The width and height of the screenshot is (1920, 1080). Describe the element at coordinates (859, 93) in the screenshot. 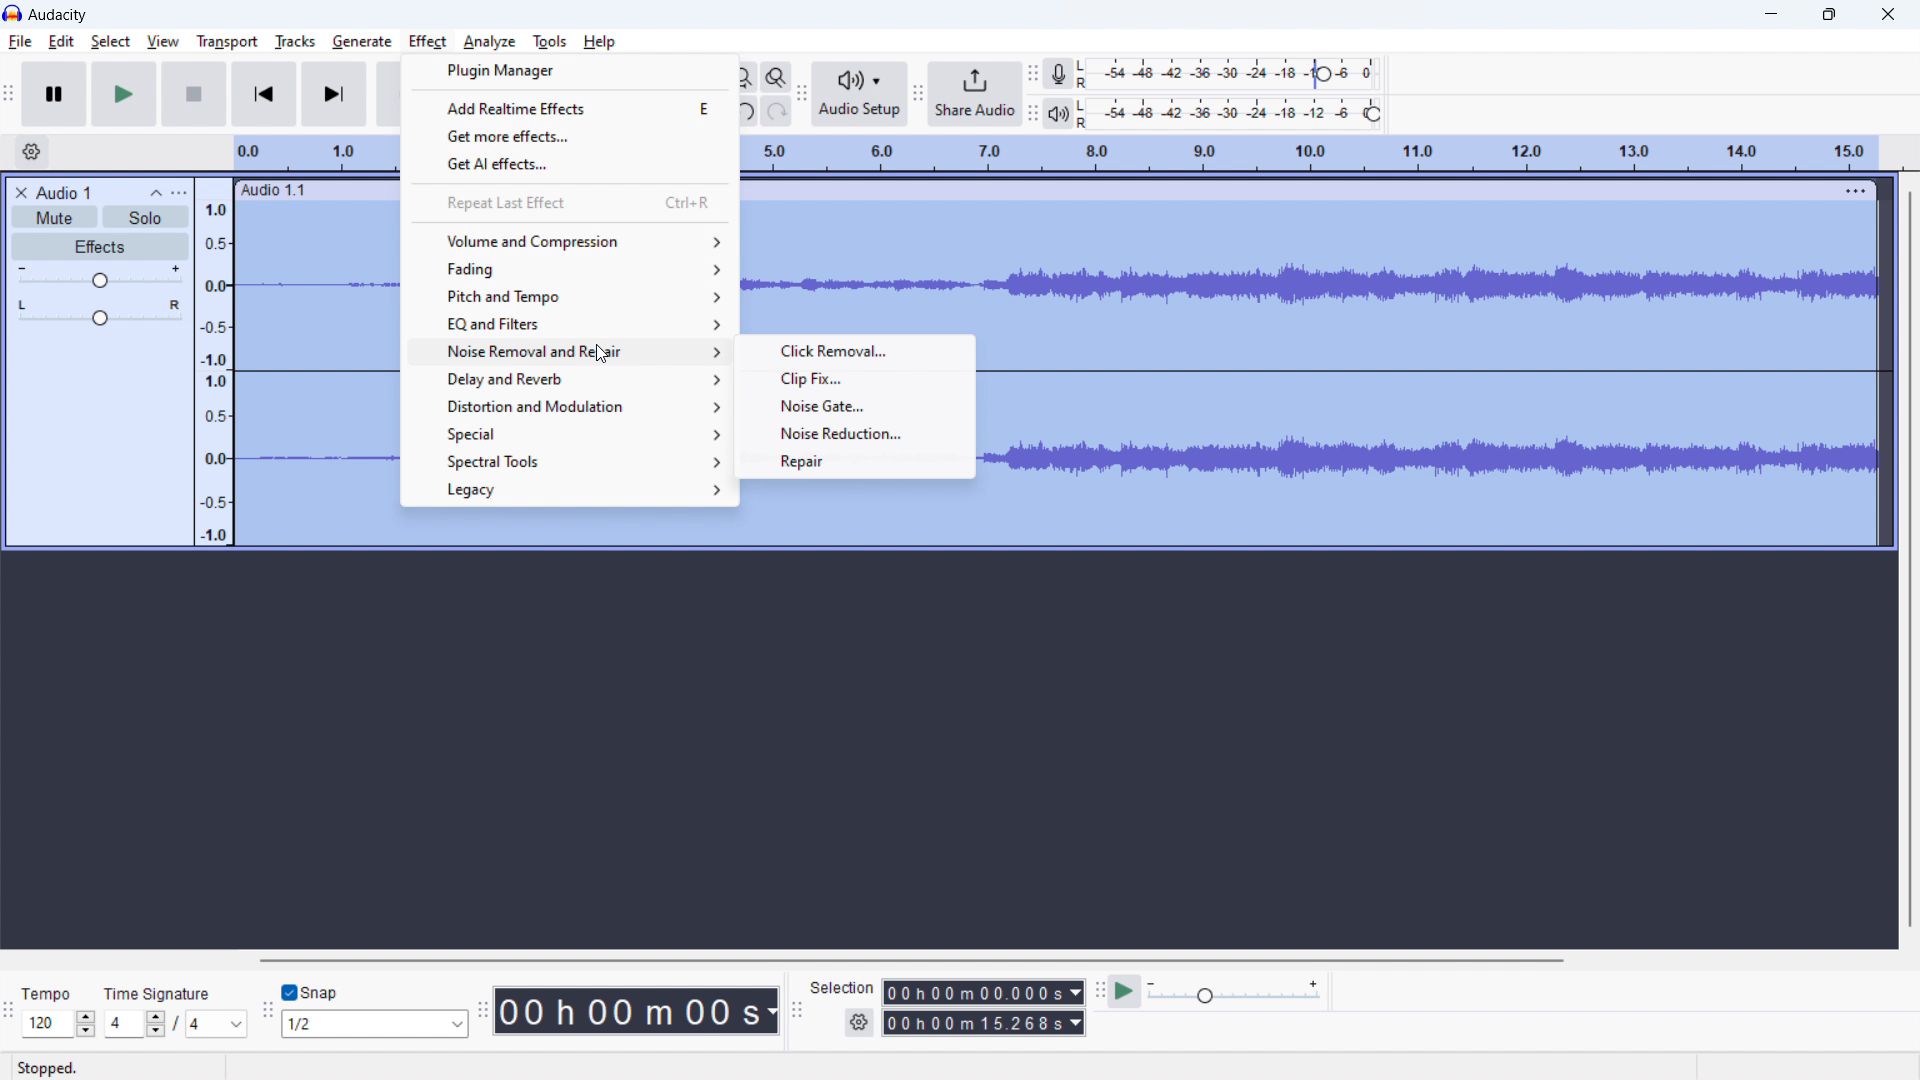

I see `audio setup` at that location.